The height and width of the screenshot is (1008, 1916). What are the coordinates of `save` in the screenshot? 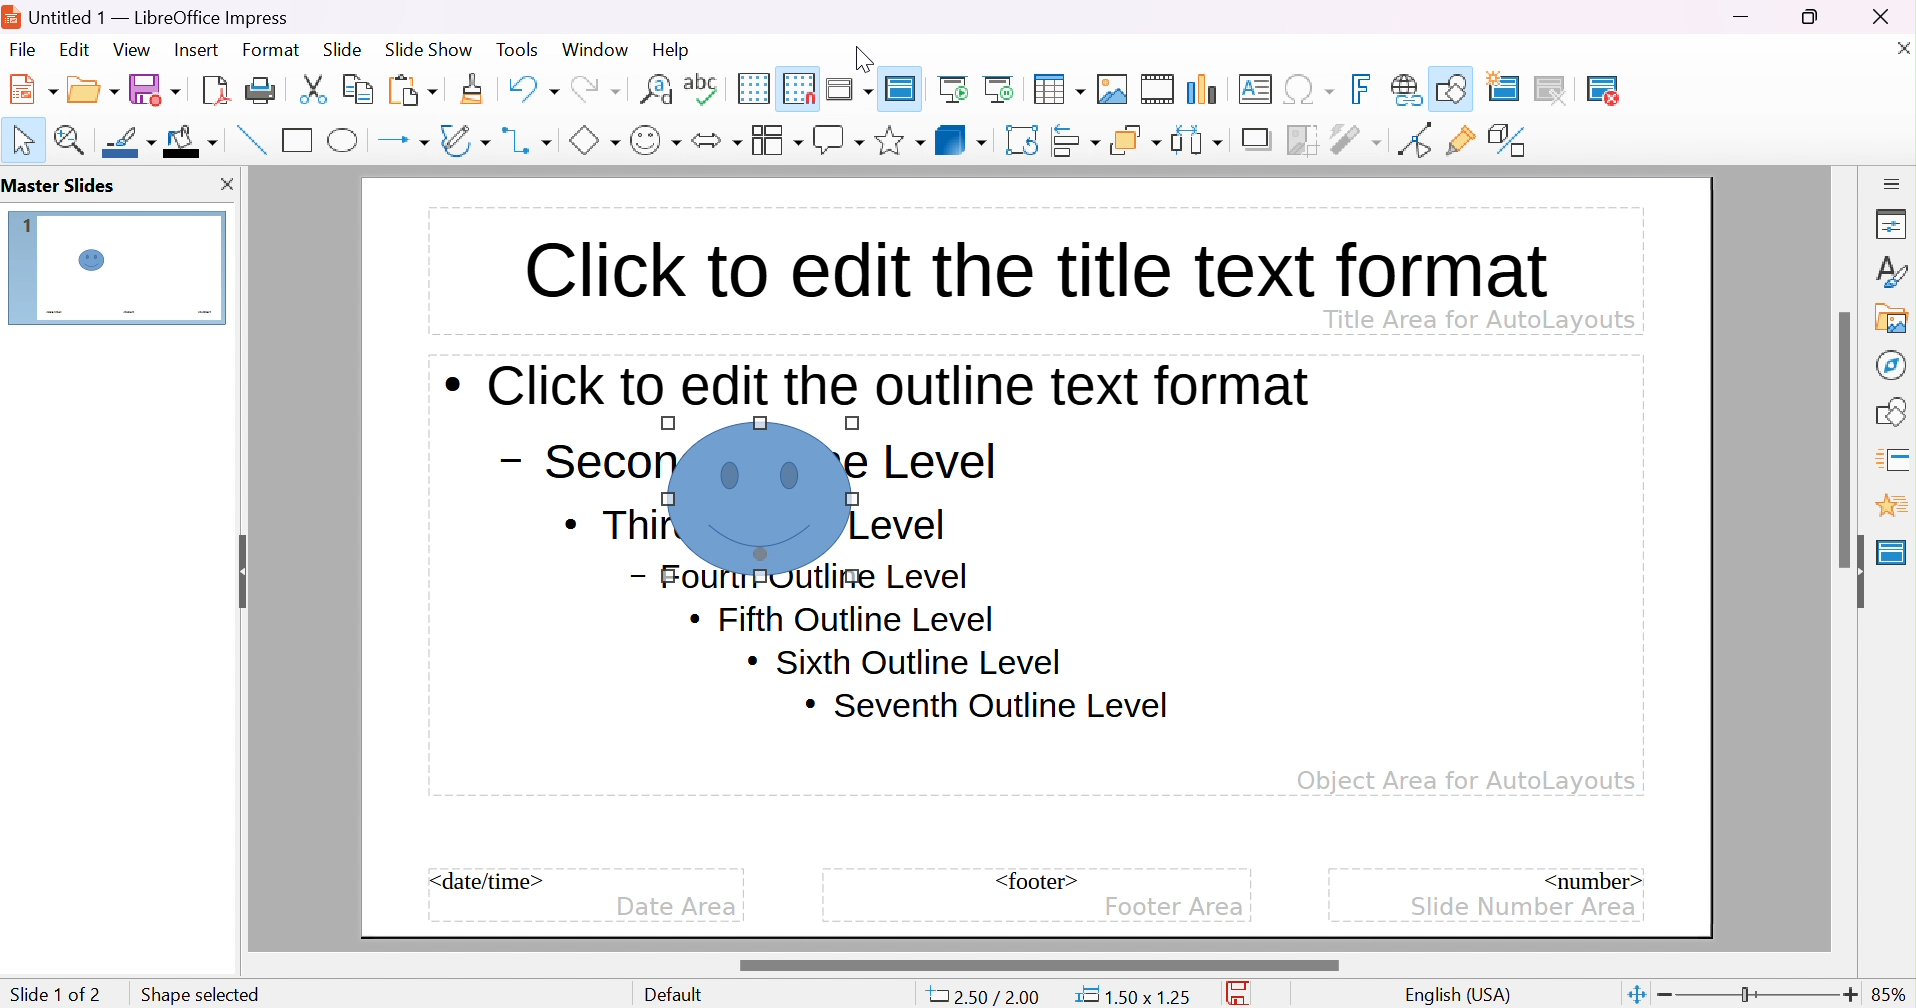 It's located at (1244, 994).